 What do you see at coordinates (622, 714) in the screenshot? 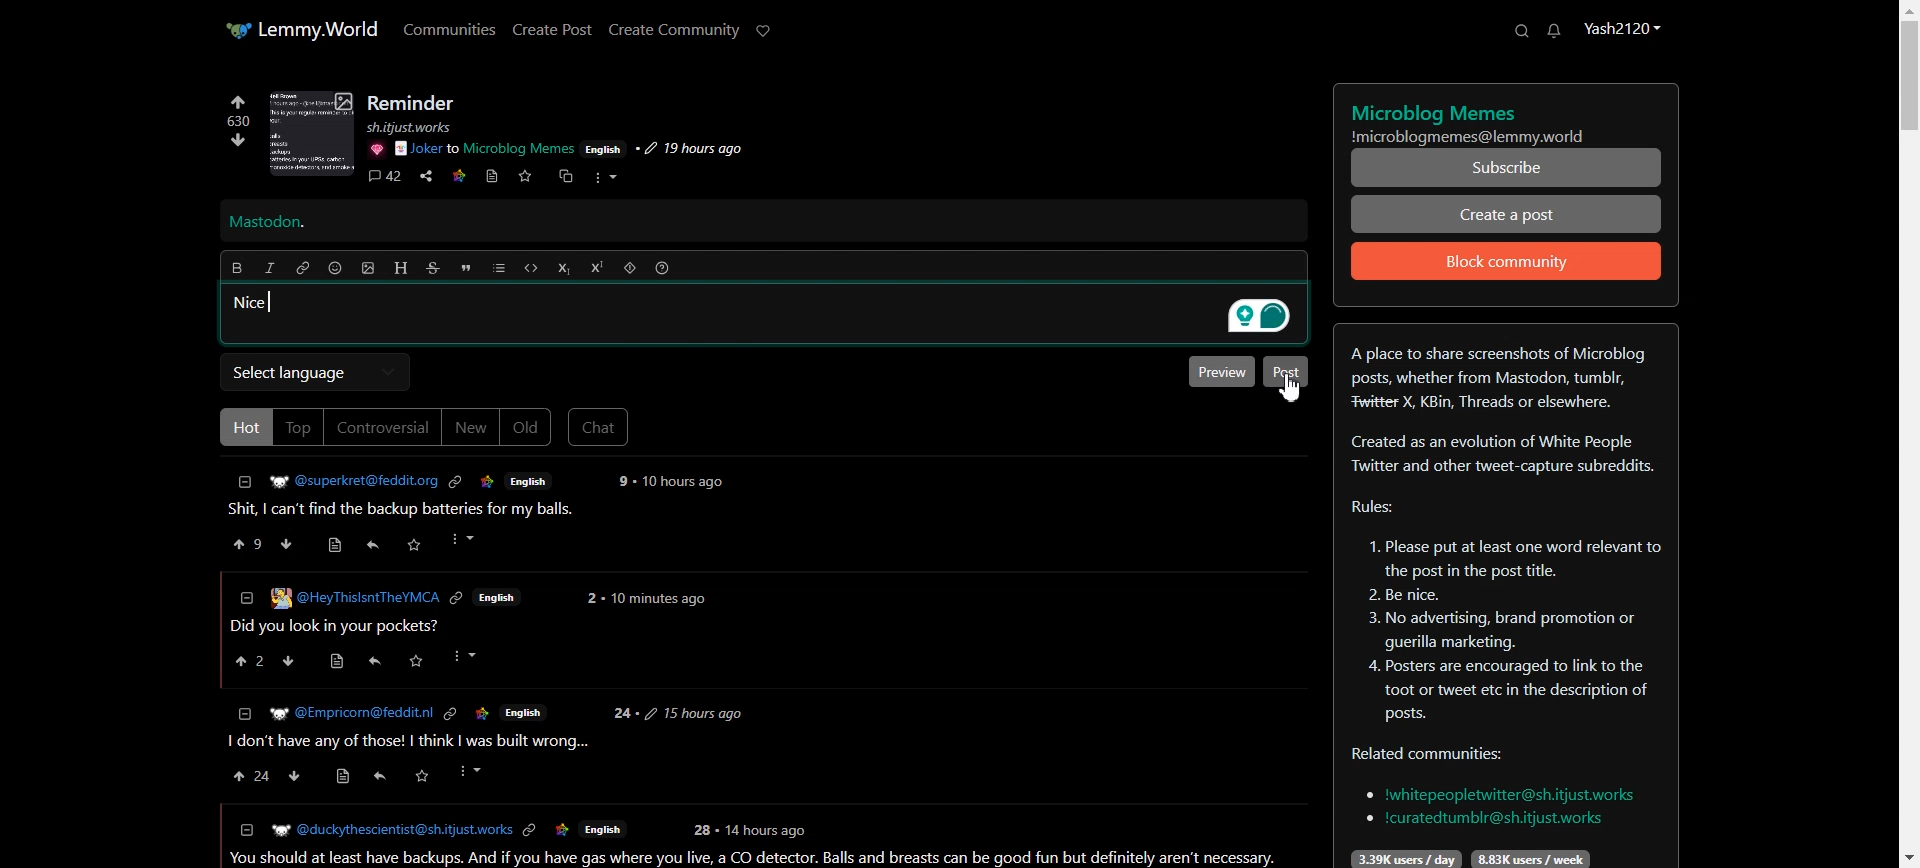
I see `24-` at bounding box center [622, 714].